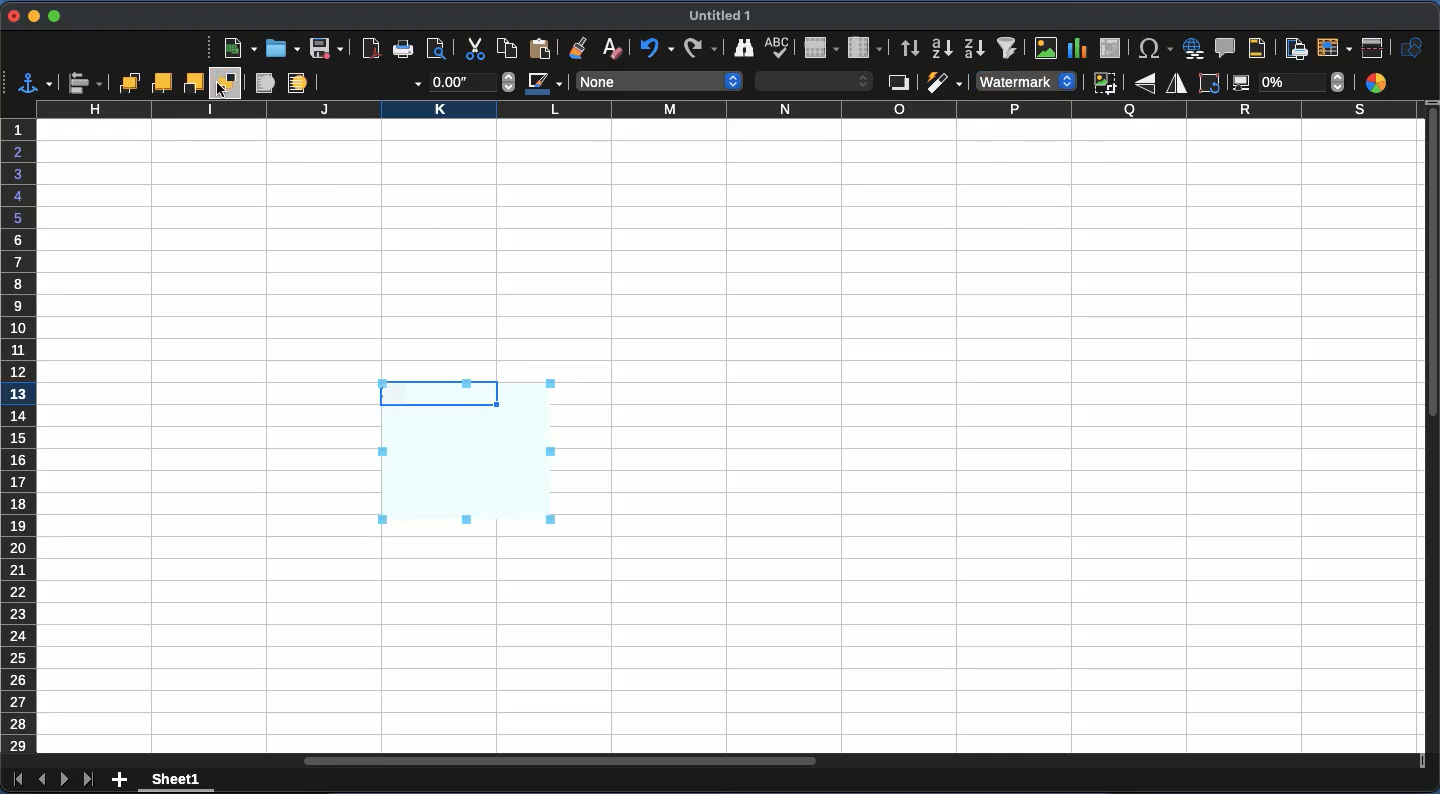 The height and width of the screenshot is (794, 1440). Describe the element at coordinates (1431, 284) in the screenshot. I see `vertical scroll bar` at that location.